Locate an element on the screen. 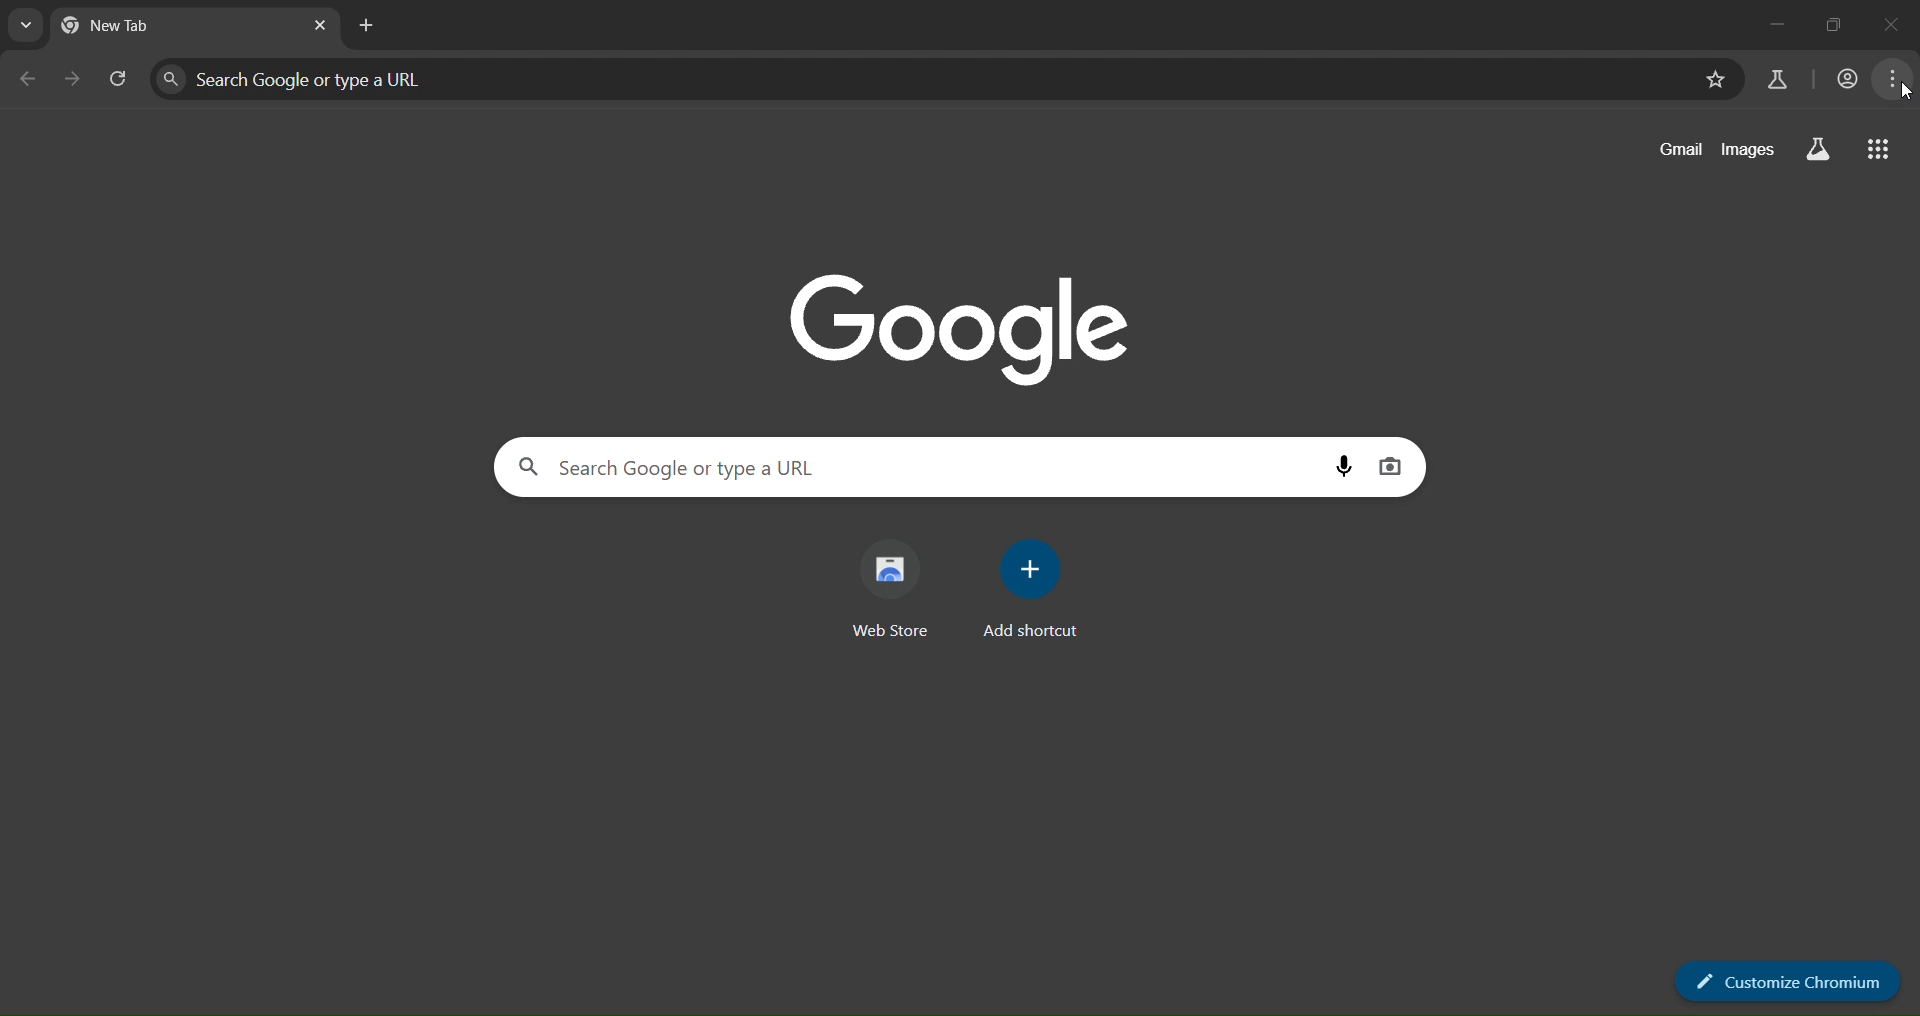 This screenshot has height=1016, width=1920. minimize is located at coordinates (1773, 20).